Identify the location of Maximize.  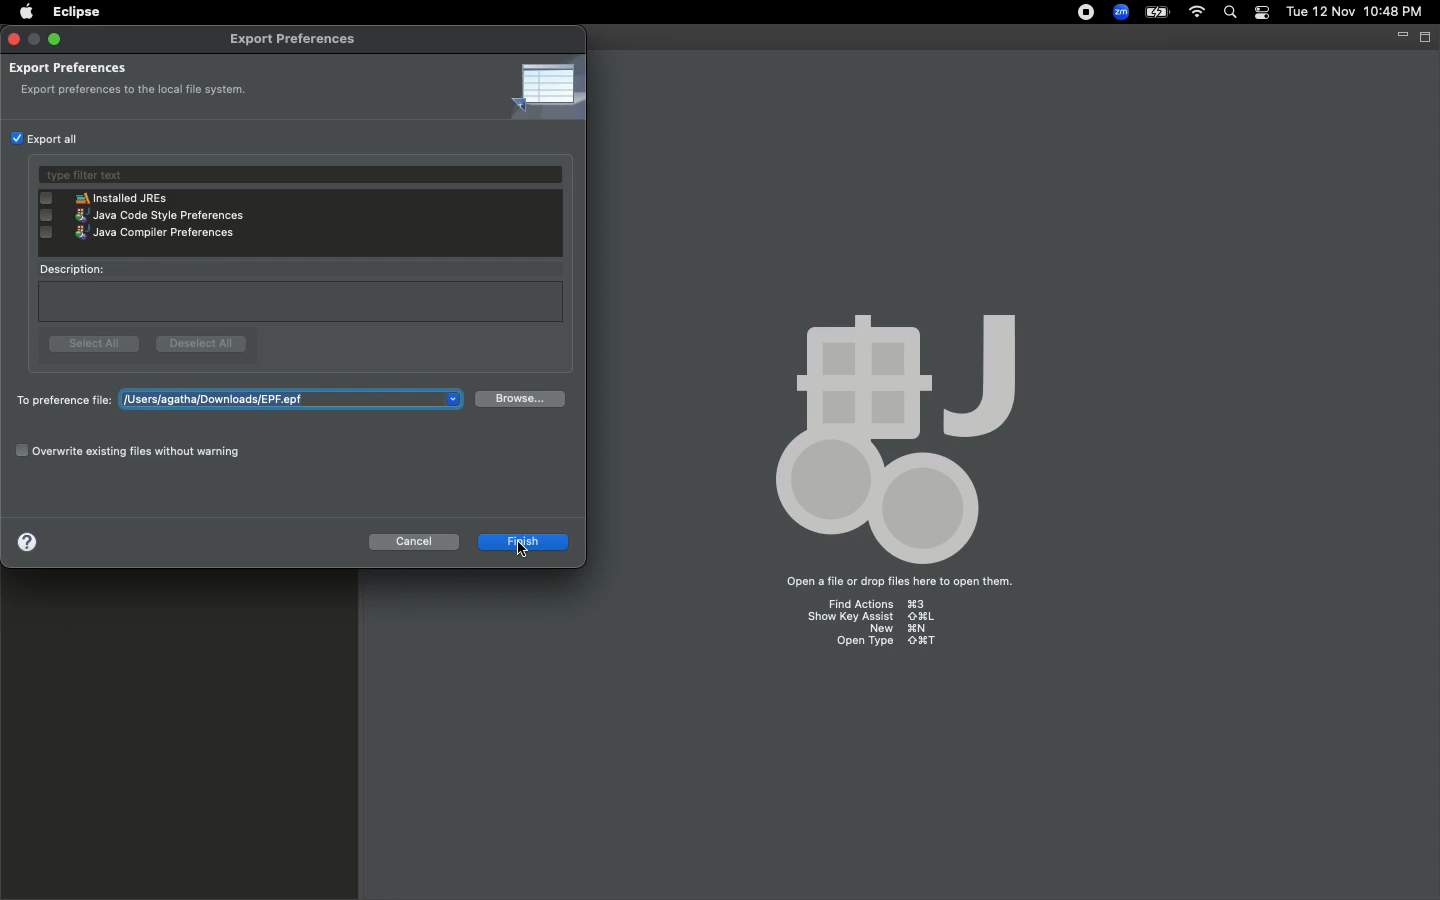
(1427, 38).